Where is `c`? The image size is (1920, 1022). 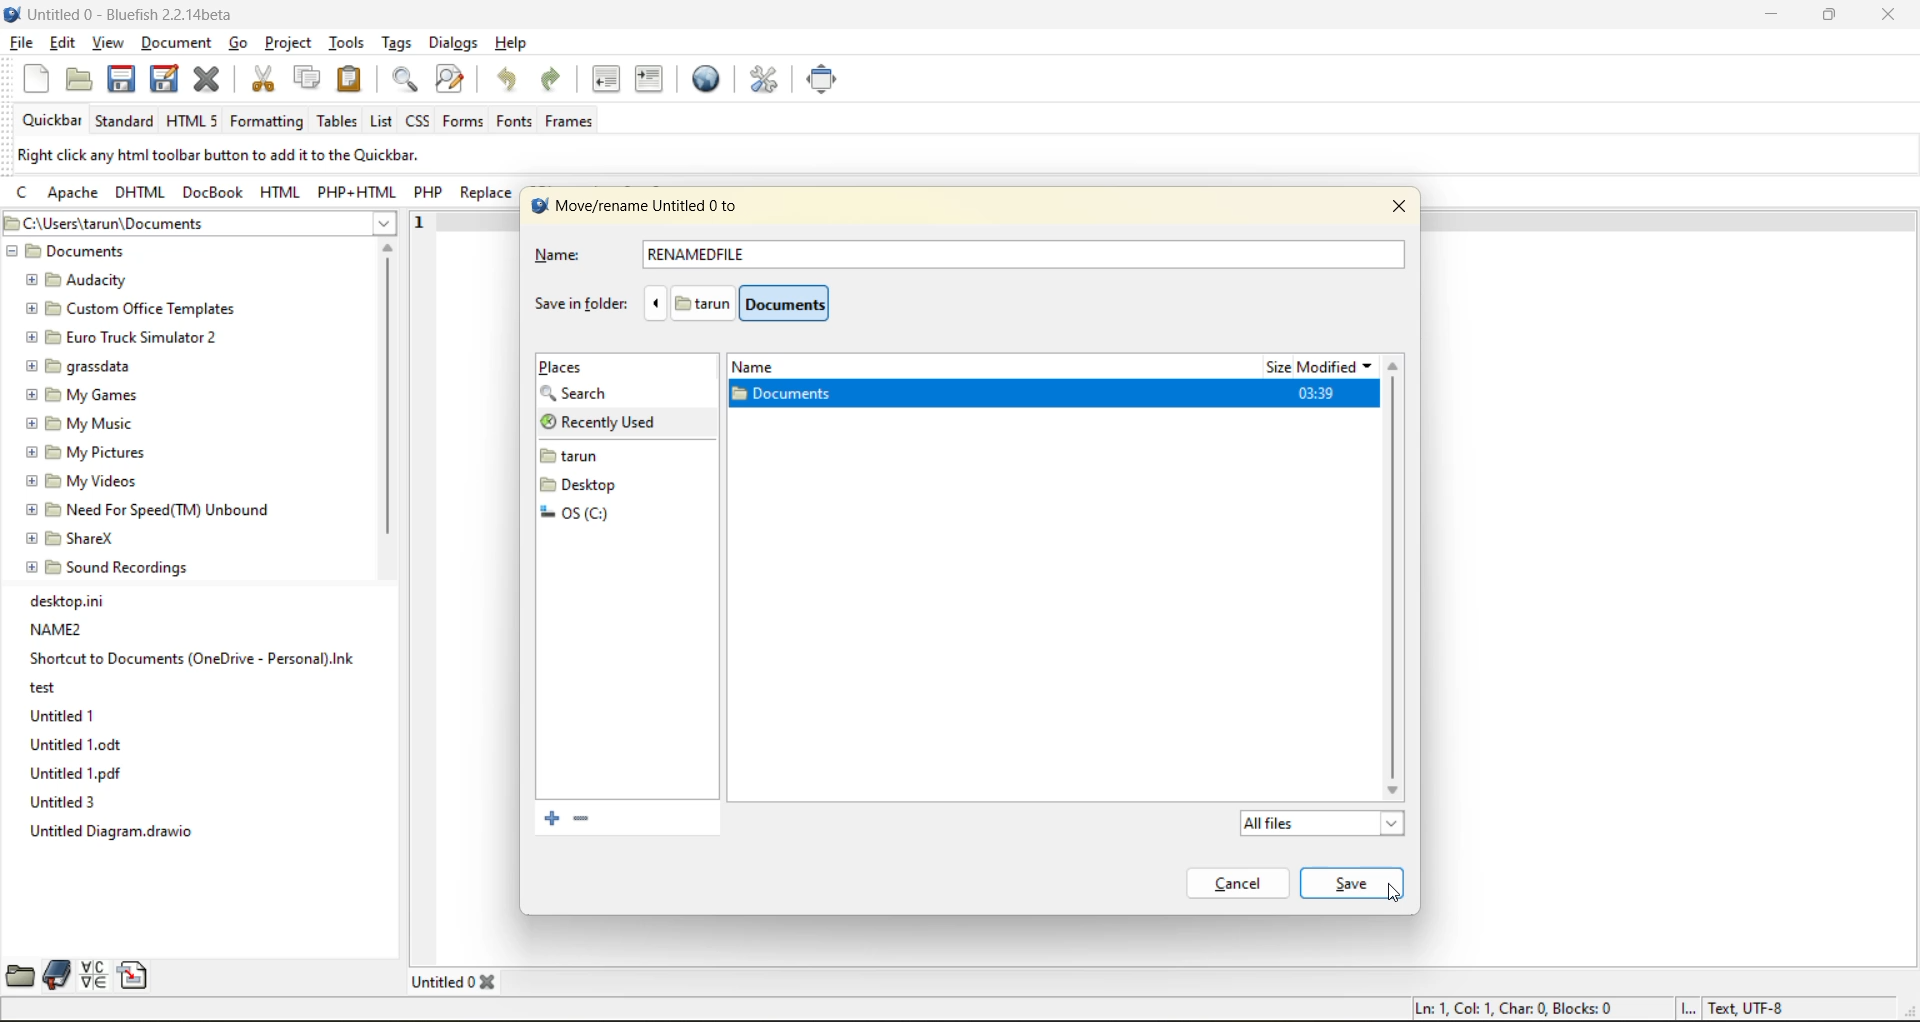 c is located at coordinates (21, 195).